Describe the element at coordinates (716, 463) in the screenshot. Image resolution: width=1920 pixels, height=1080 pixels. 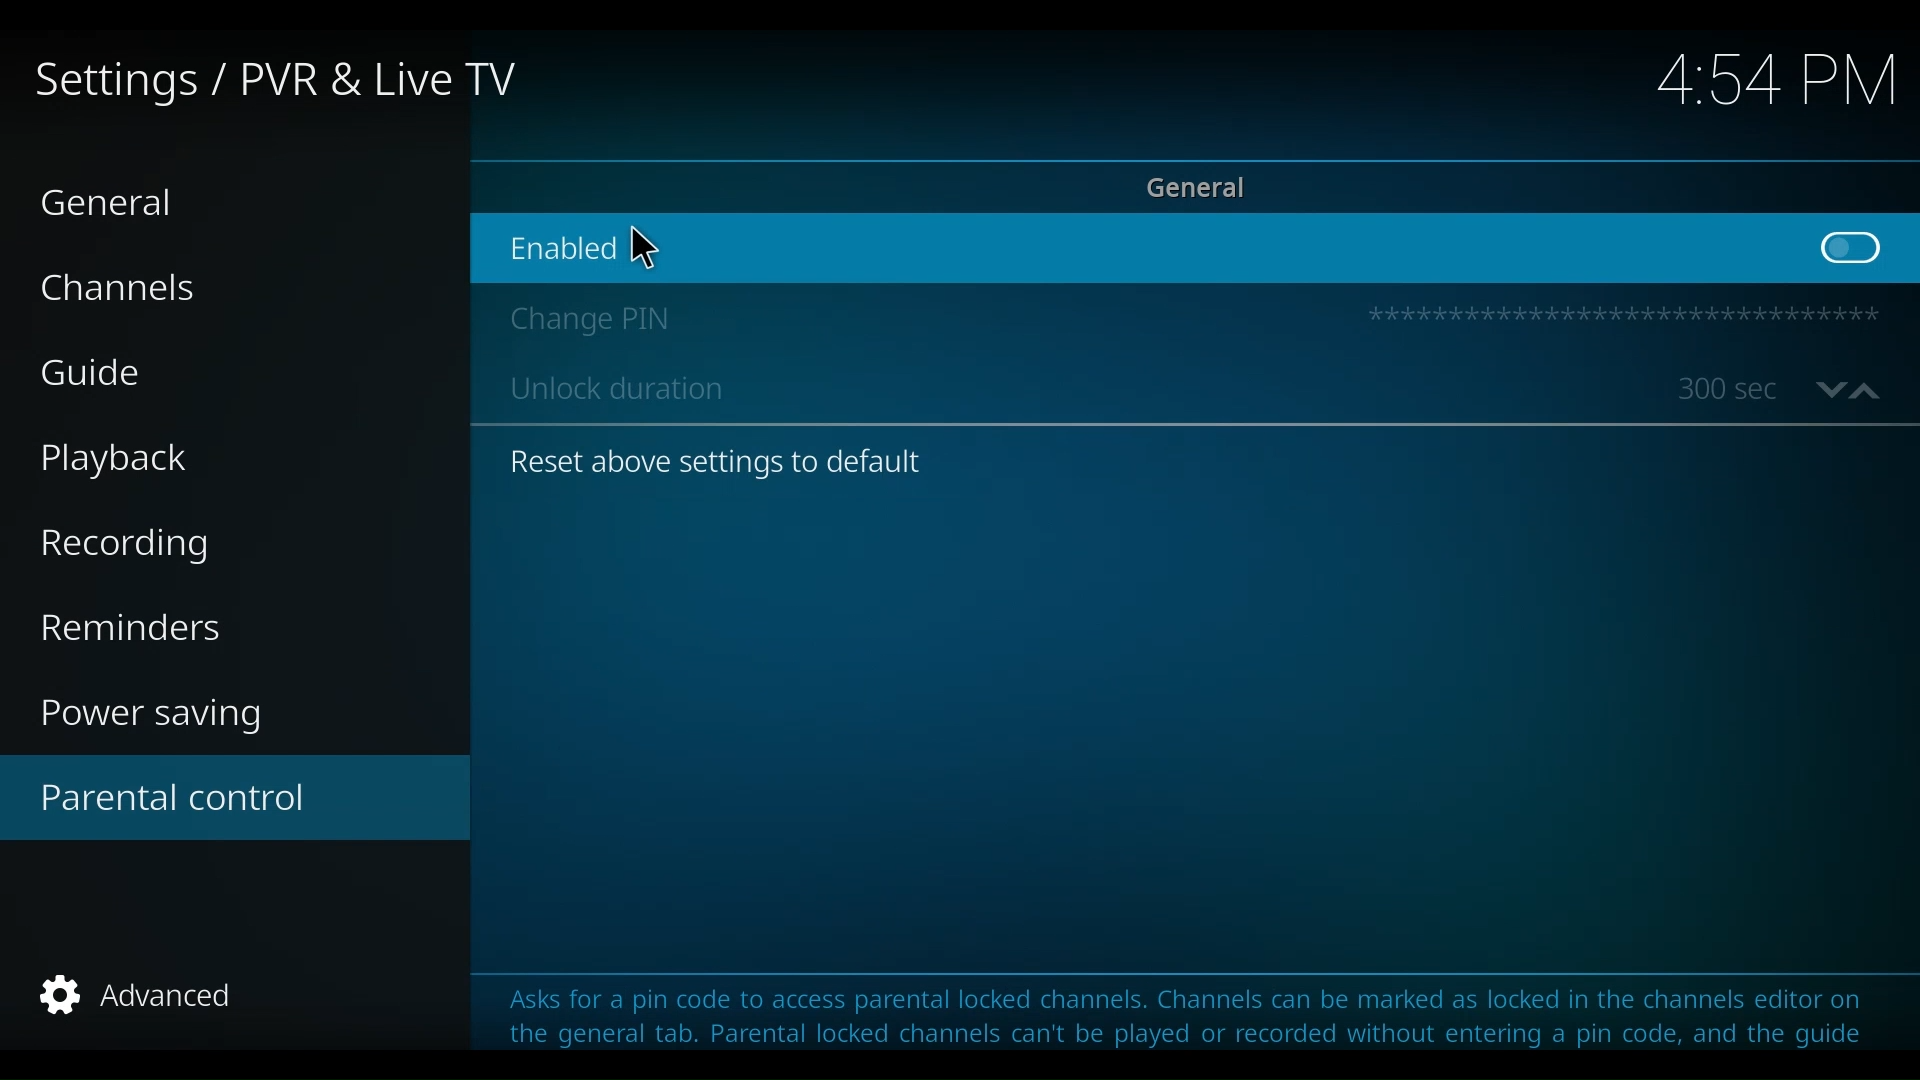
I see `Reset above settings to default` at that location.